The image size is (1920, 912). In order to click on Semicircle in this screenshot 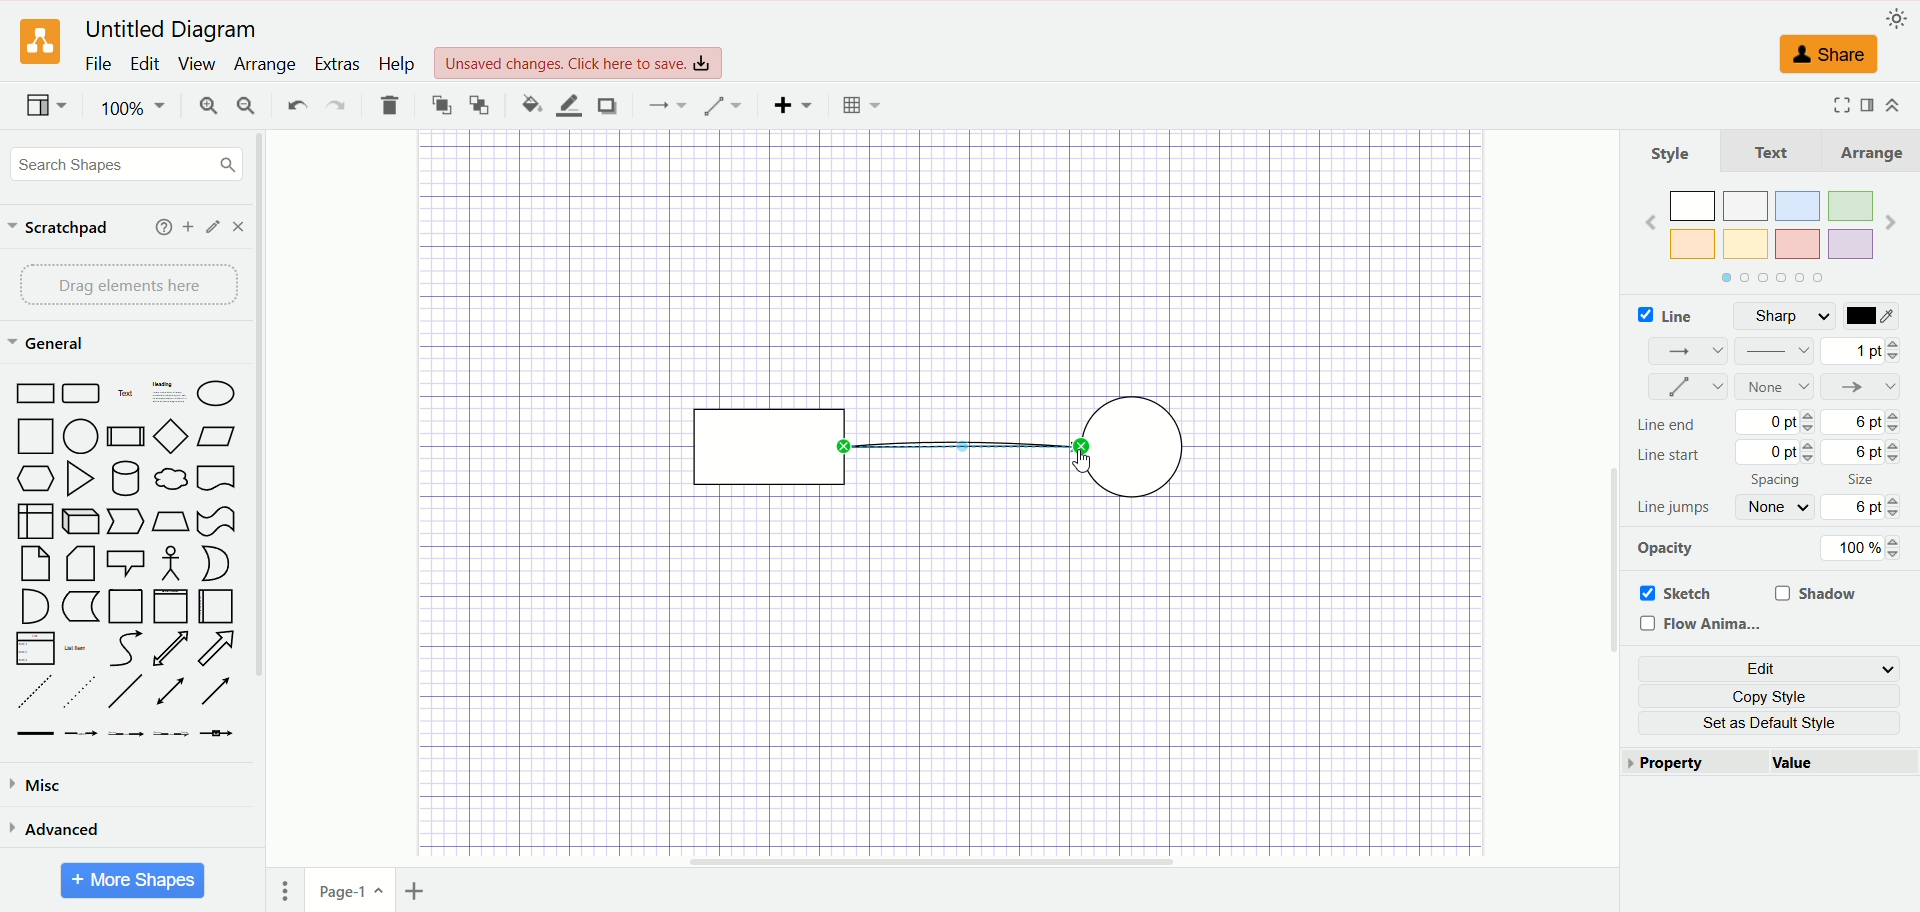, I will do `click(35, 606)`.